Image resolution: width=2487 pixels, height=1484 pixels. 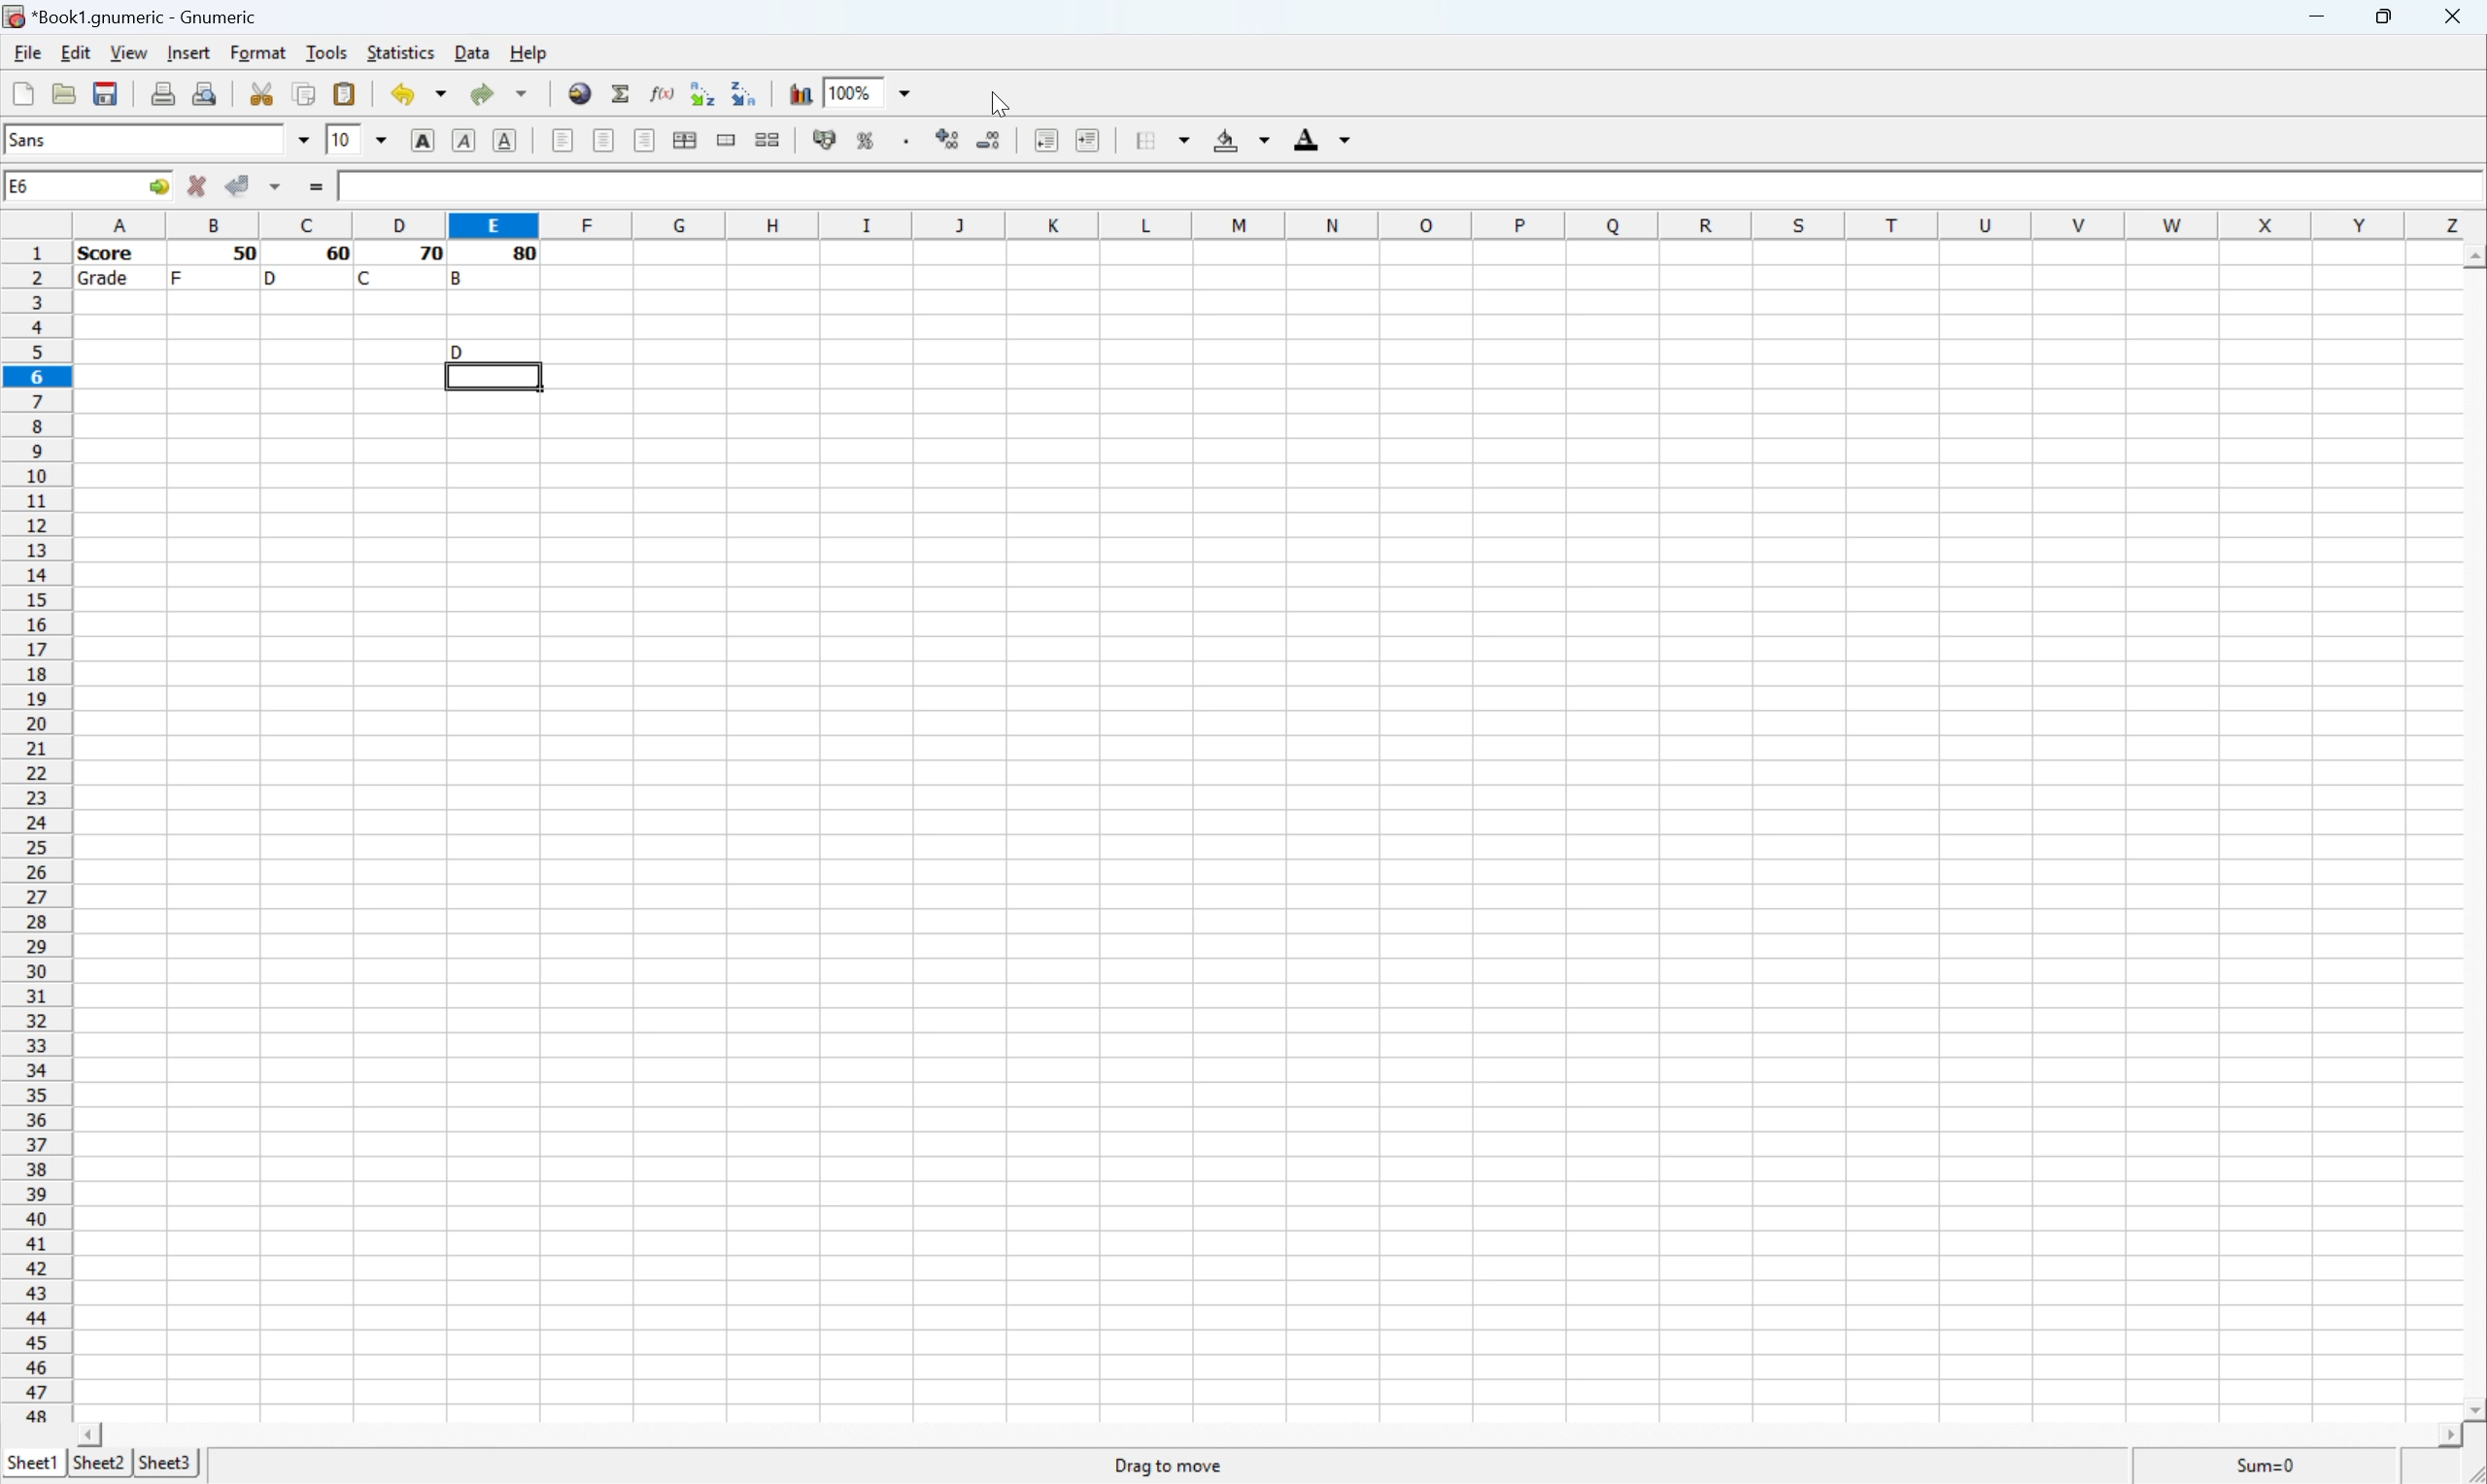 What do you see at coordinates (202, 188) in the screenshot?
I see `Cancel change` at bounding box center [202, 188].